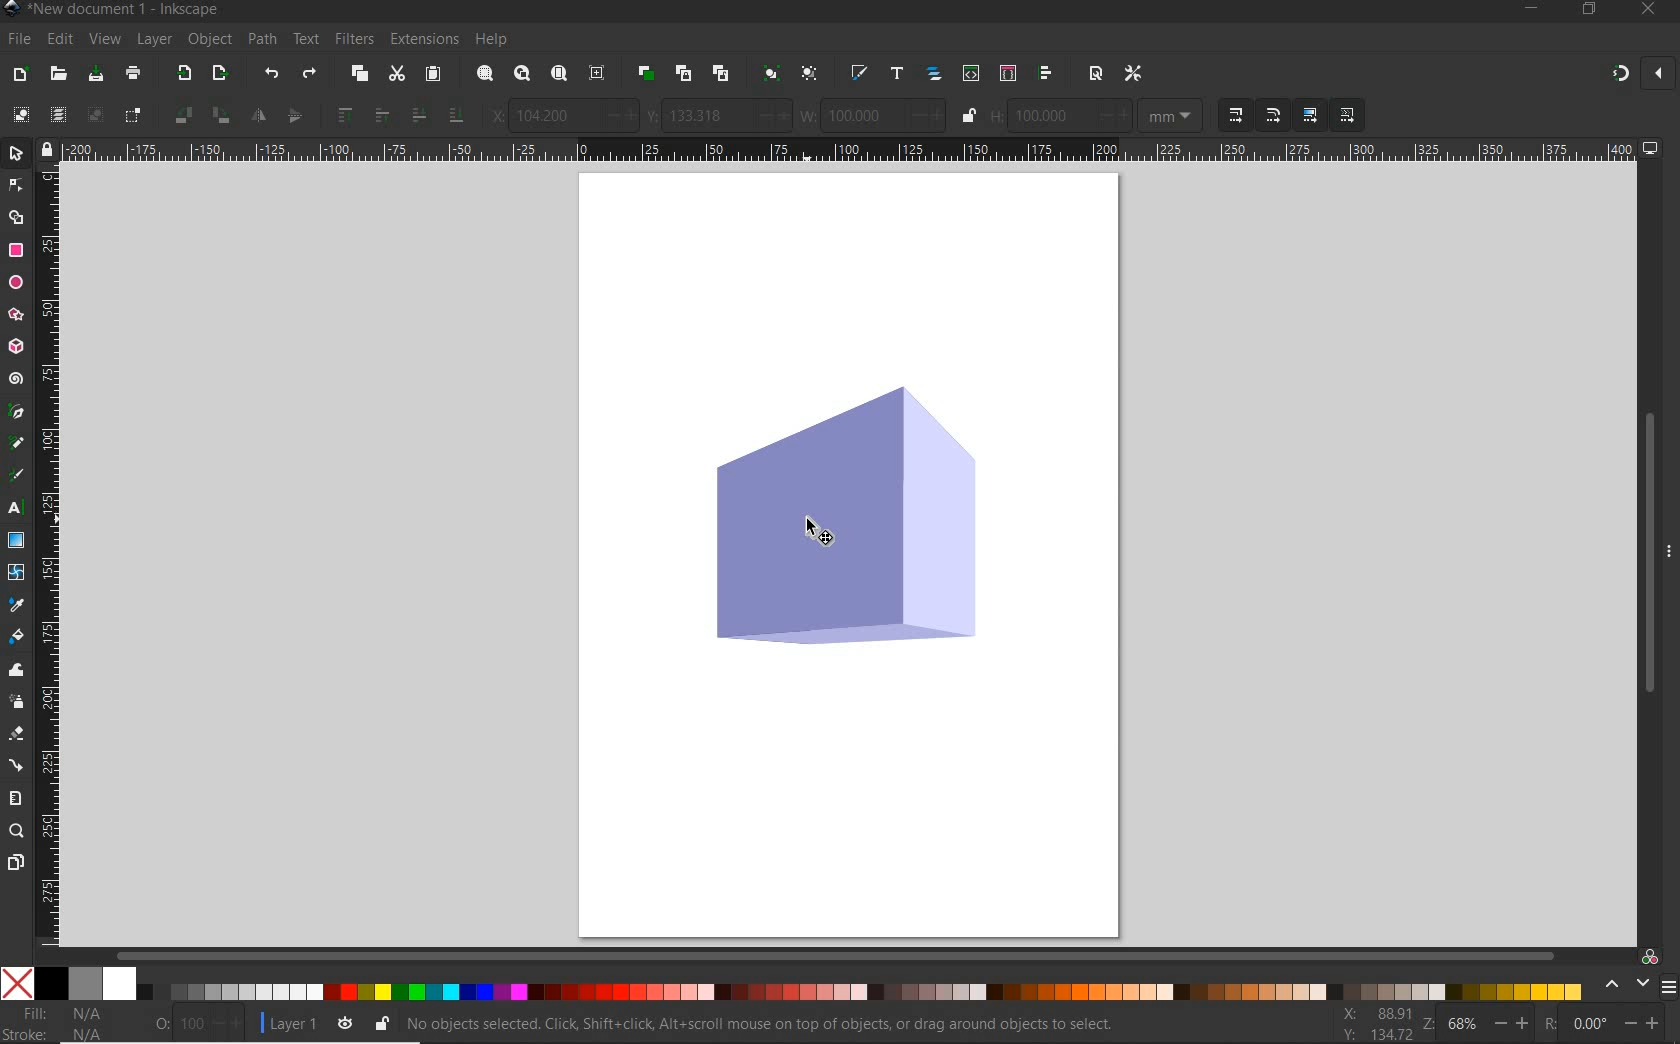  What do you see at coordinates (254, 114) in the screenshot?
I see `OBJECT FLIP` at bounding box center [254, 114].